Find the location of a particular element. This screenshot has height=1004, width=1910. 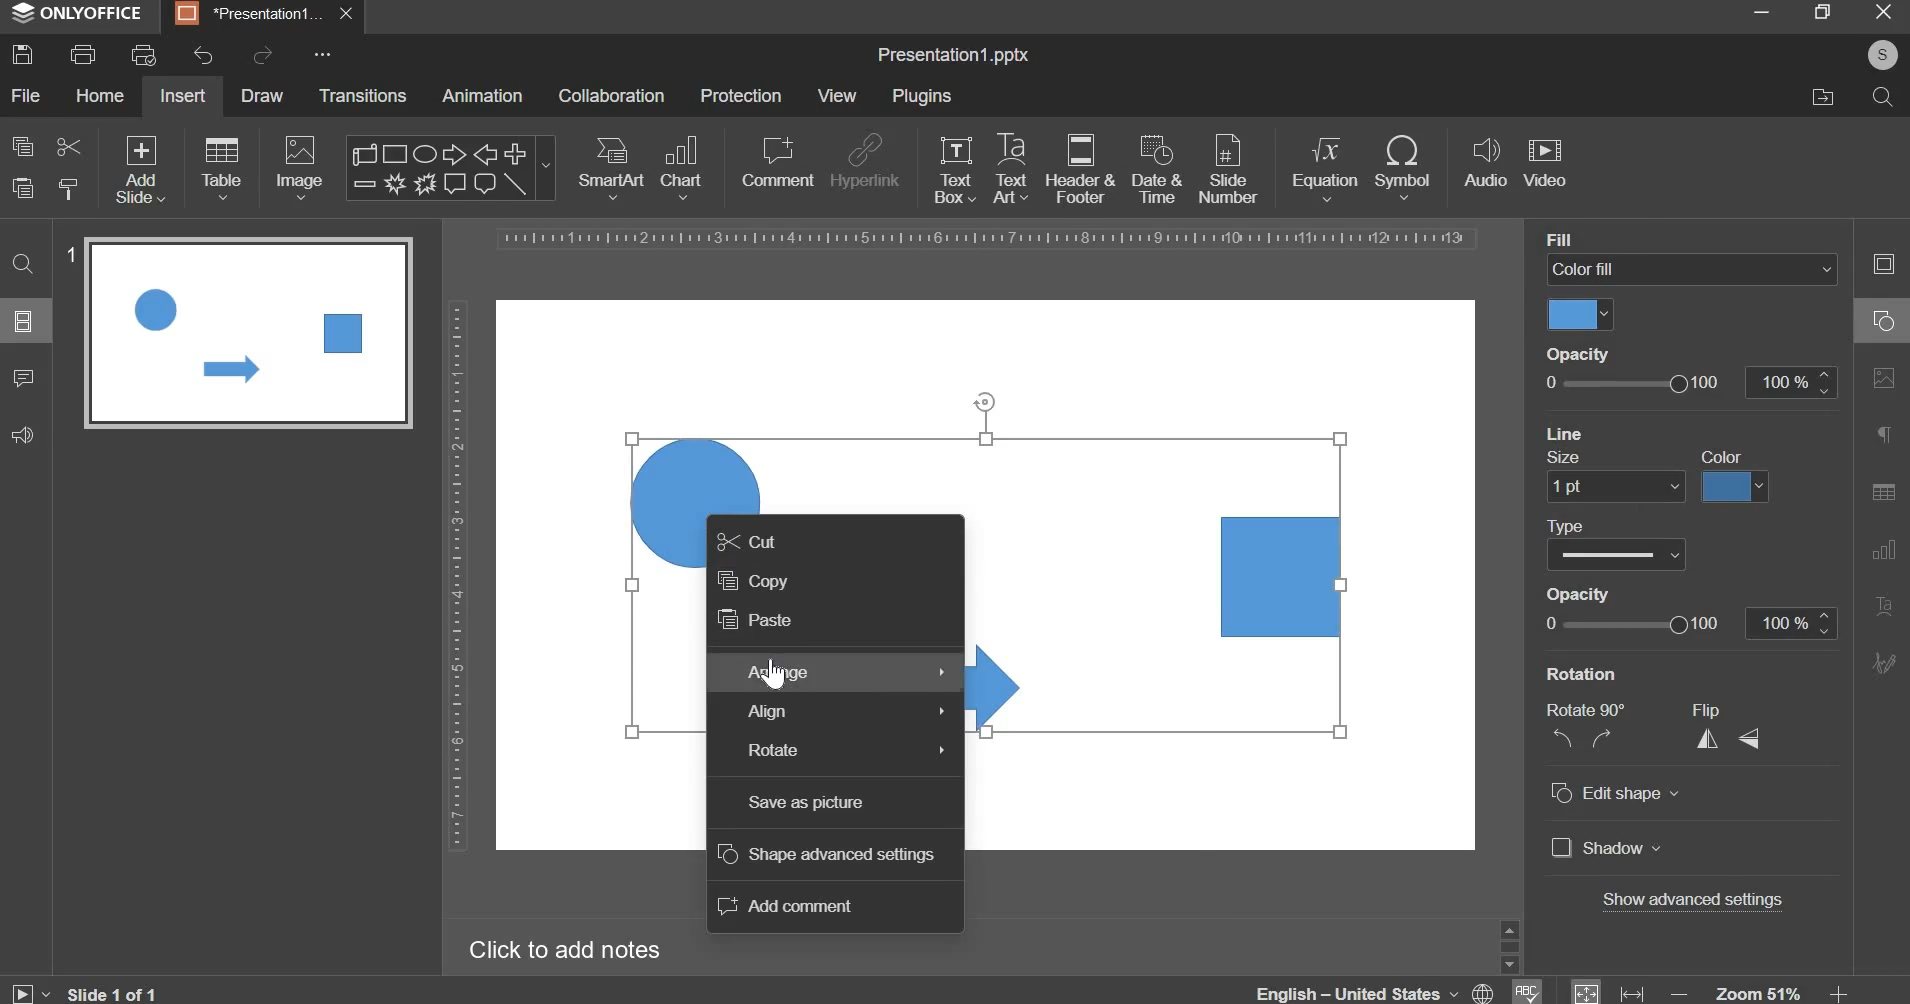

audio is located at coordinates (1486, 164).